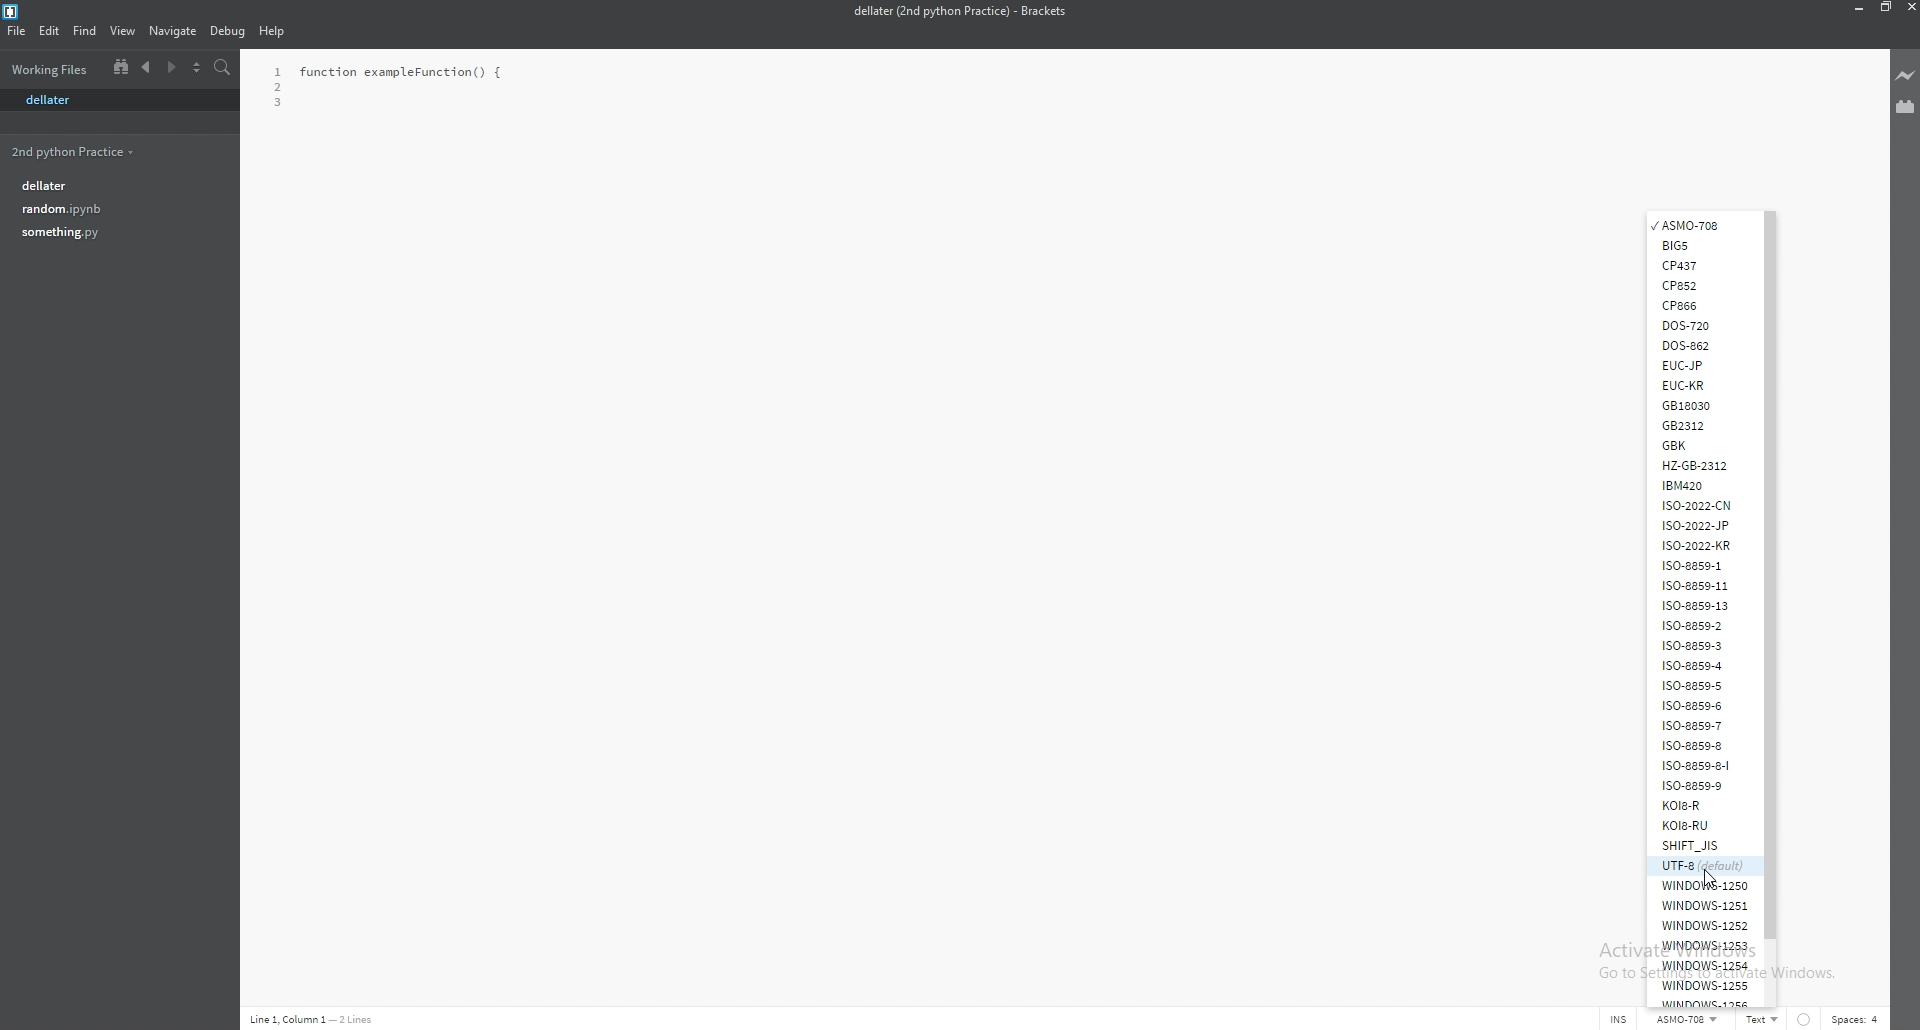  I want to click on iso-8859-2, so click(1701, 625).